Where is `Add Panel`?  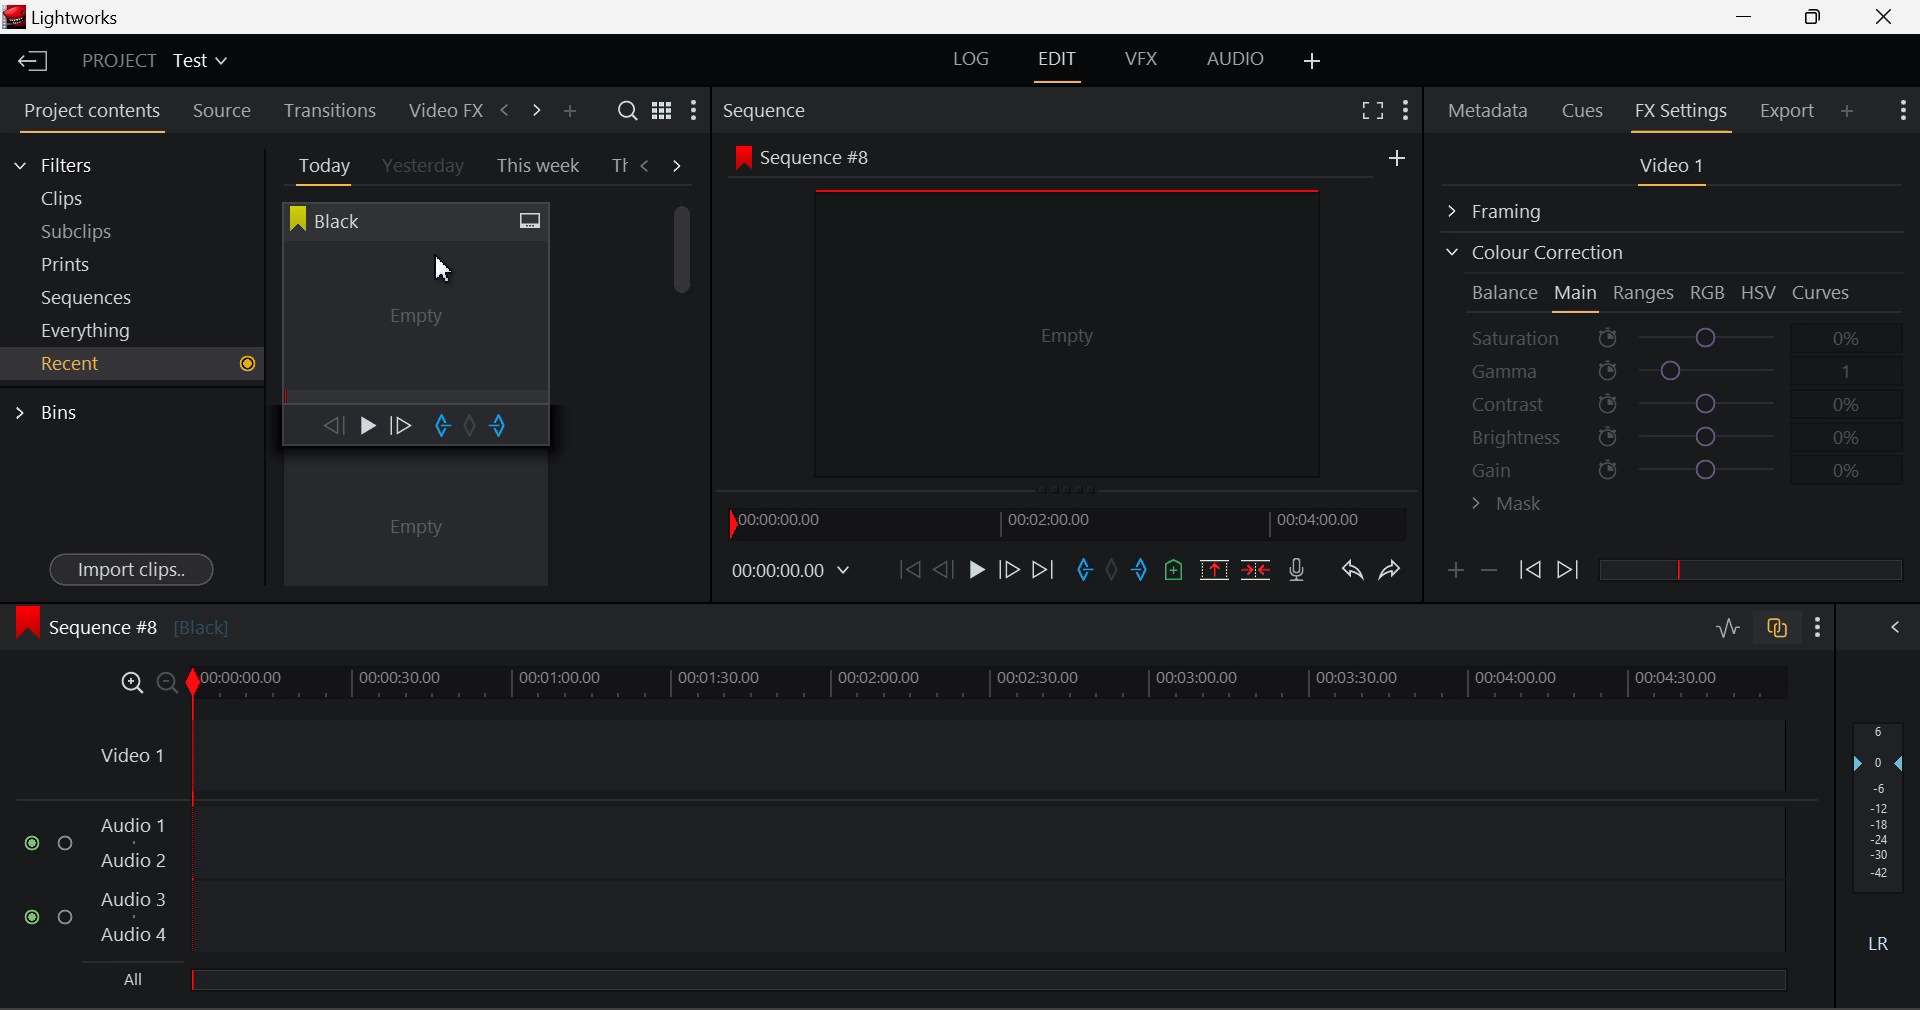 Add Panel is located at coordinates (569, 112).